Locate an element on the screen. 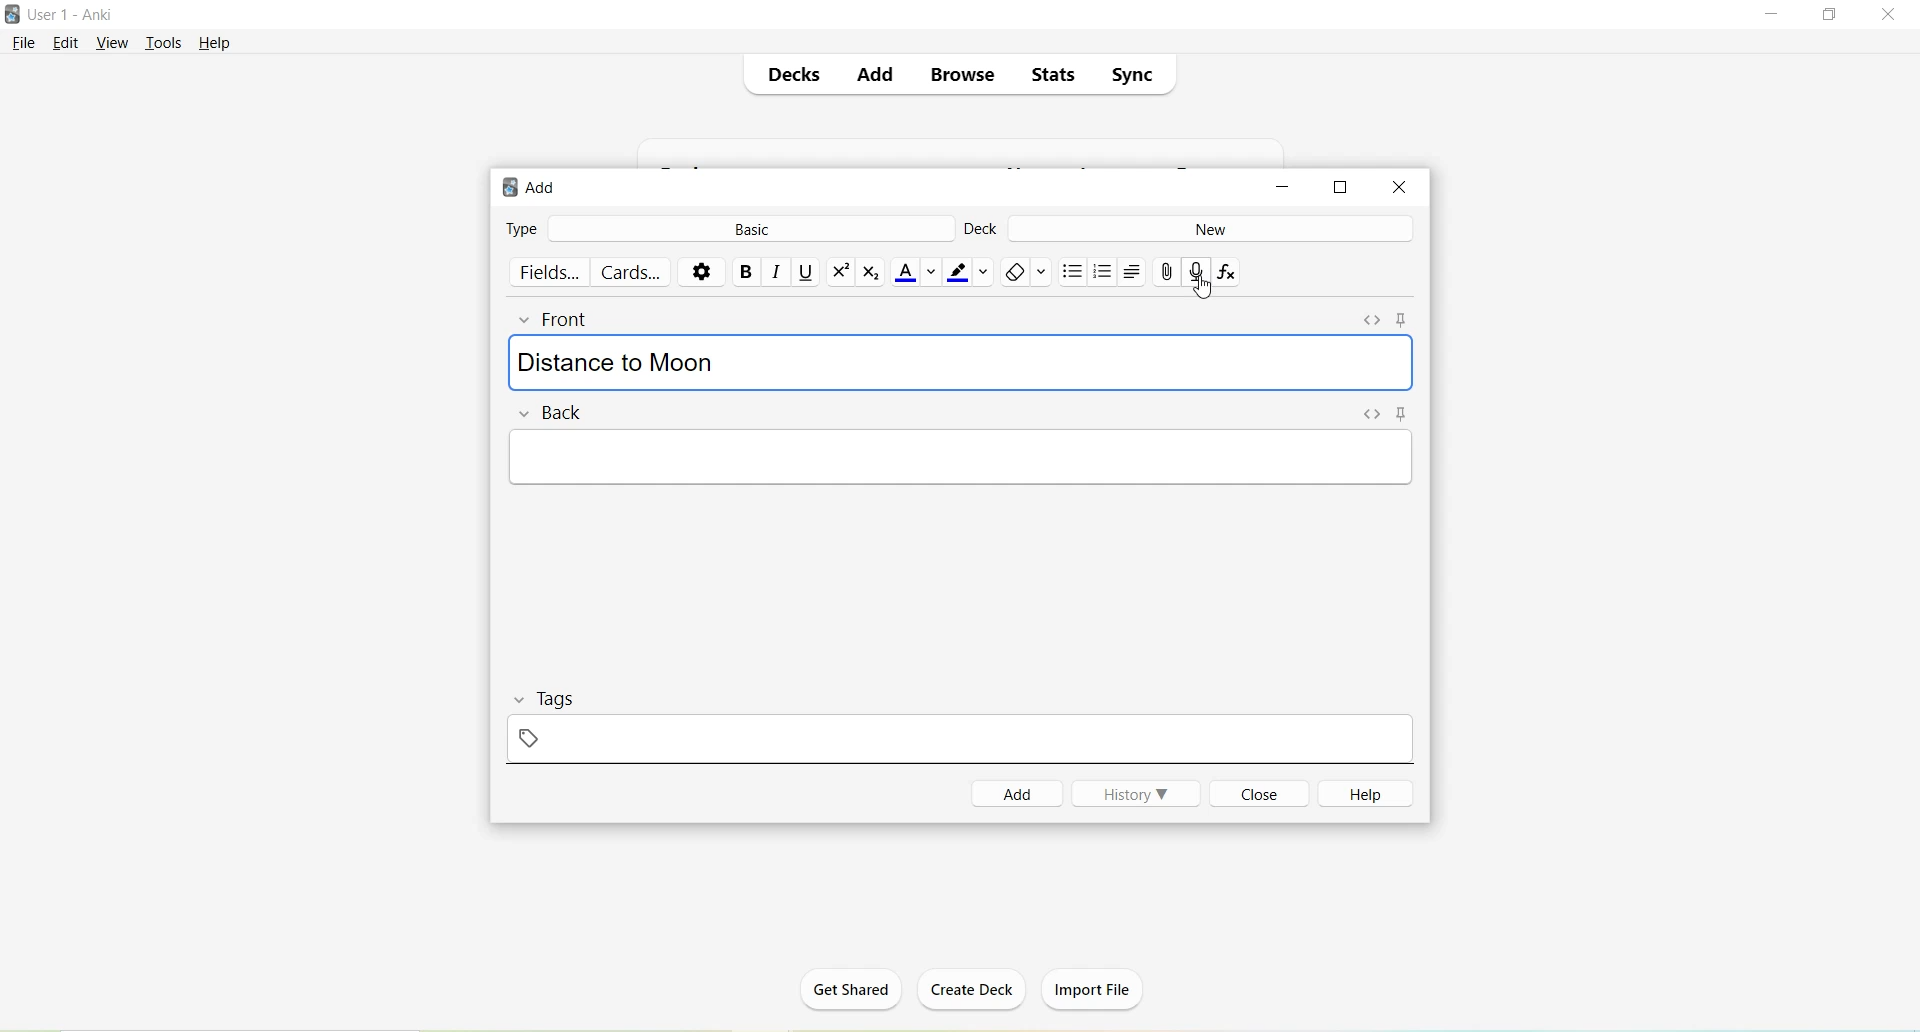  Add Tag is located at coordinates (531, 738).